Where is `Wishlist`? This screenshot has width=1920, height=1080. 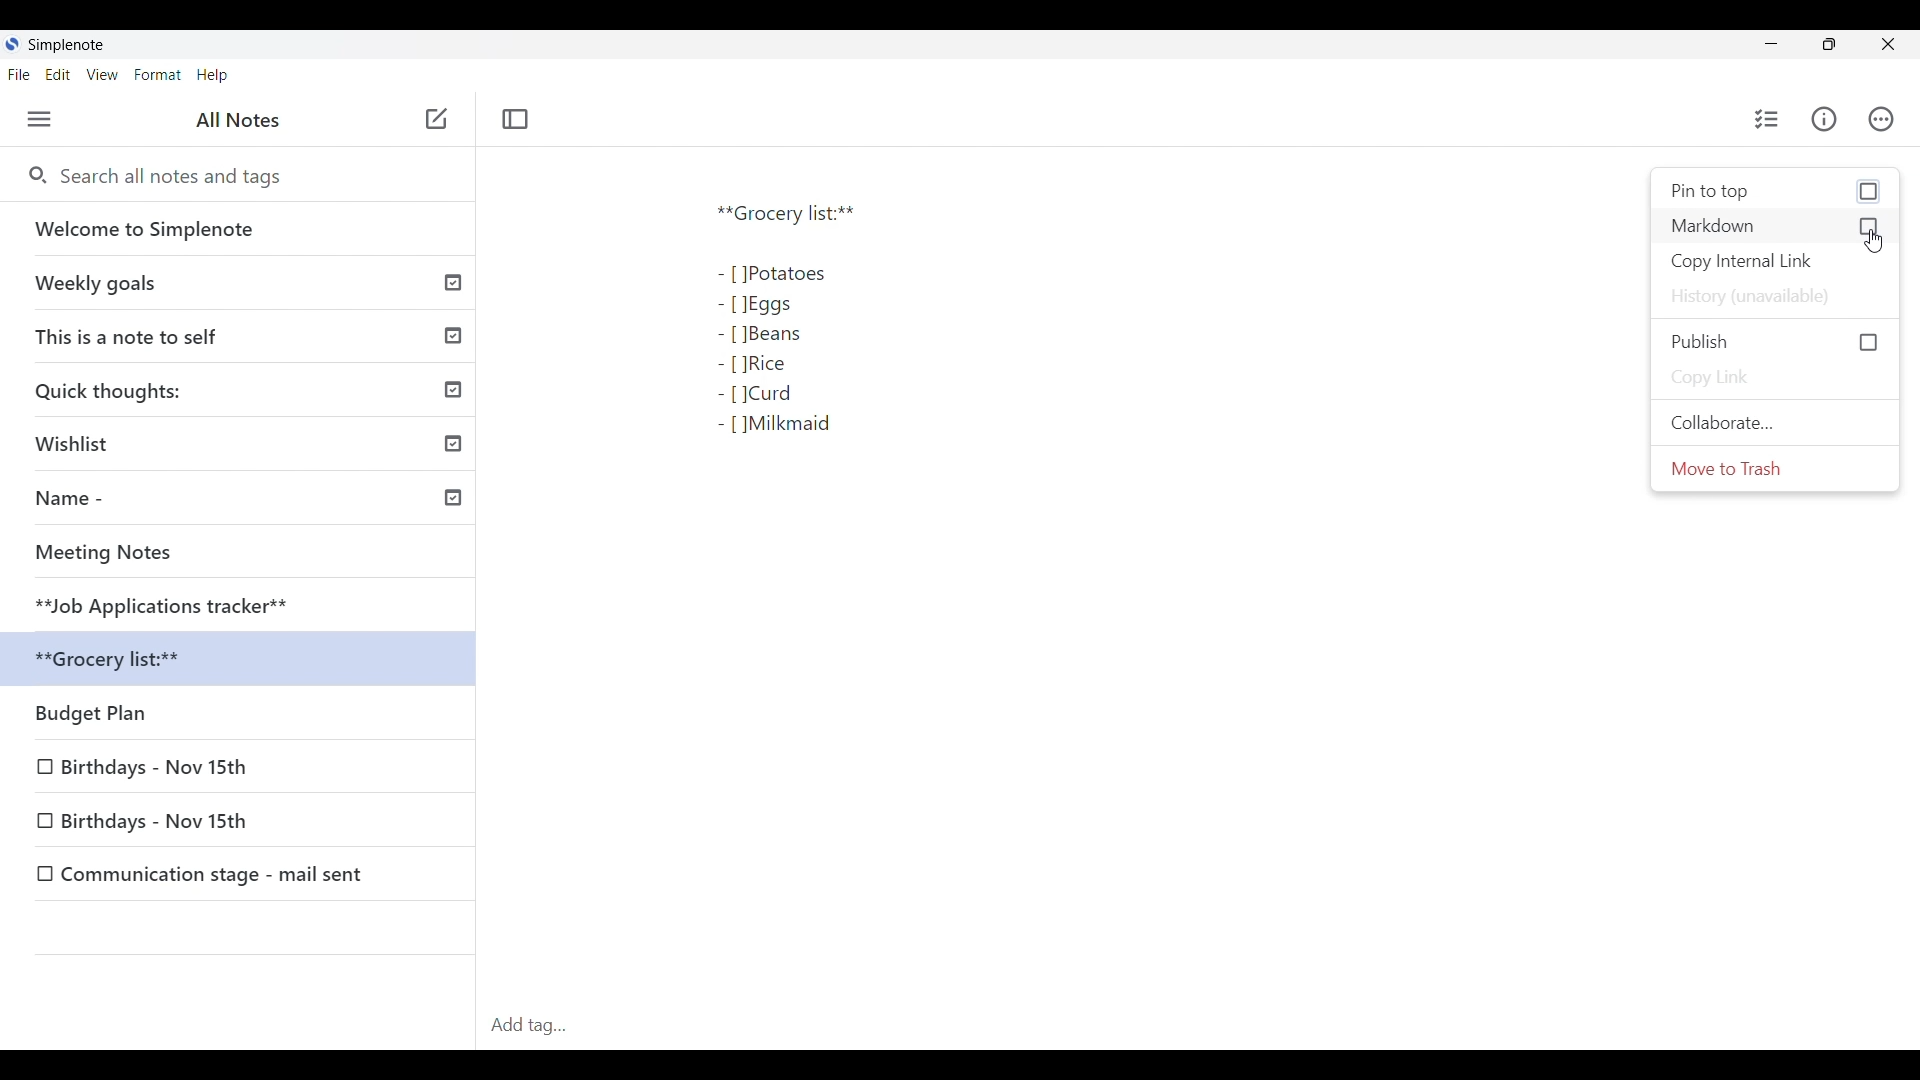 Wishlist is located at coordinates (245, 447).